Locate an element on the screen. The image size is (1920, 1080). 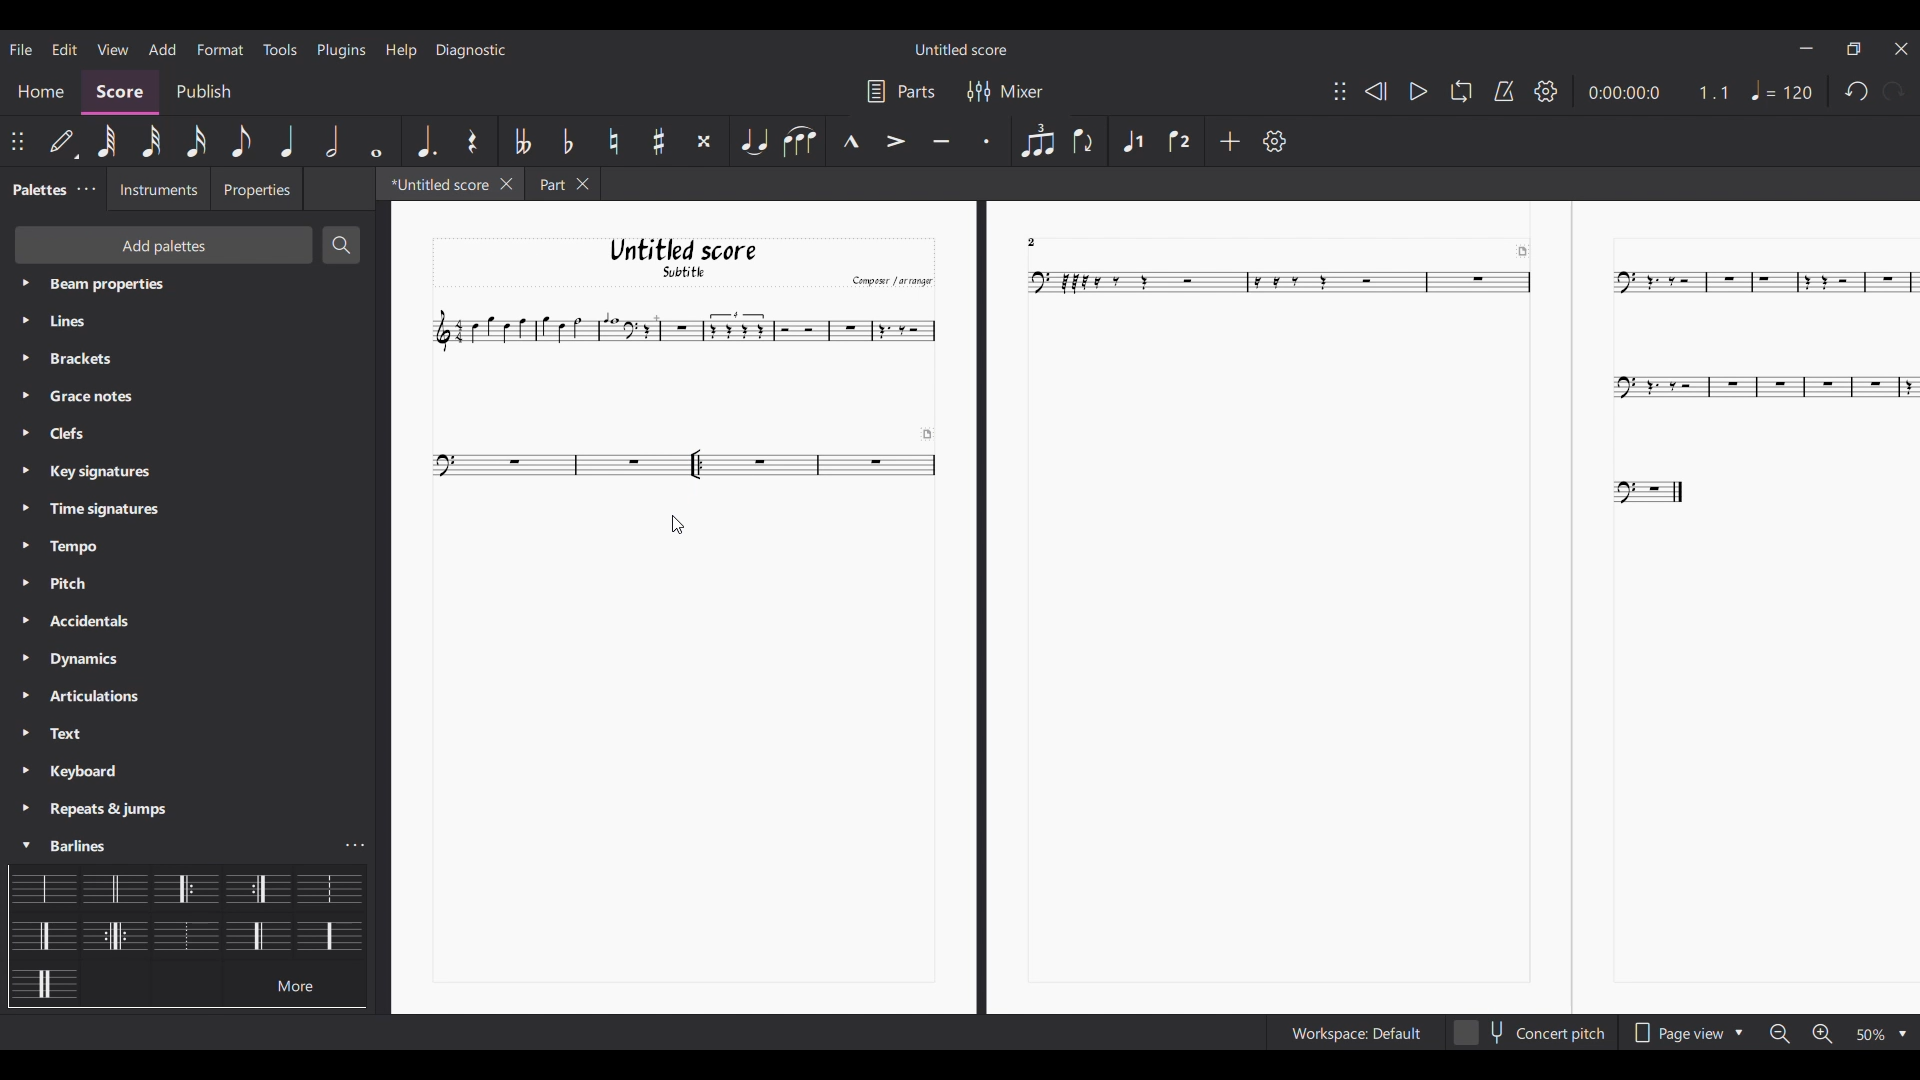
Palette settings is located at coordinates (77, 737).